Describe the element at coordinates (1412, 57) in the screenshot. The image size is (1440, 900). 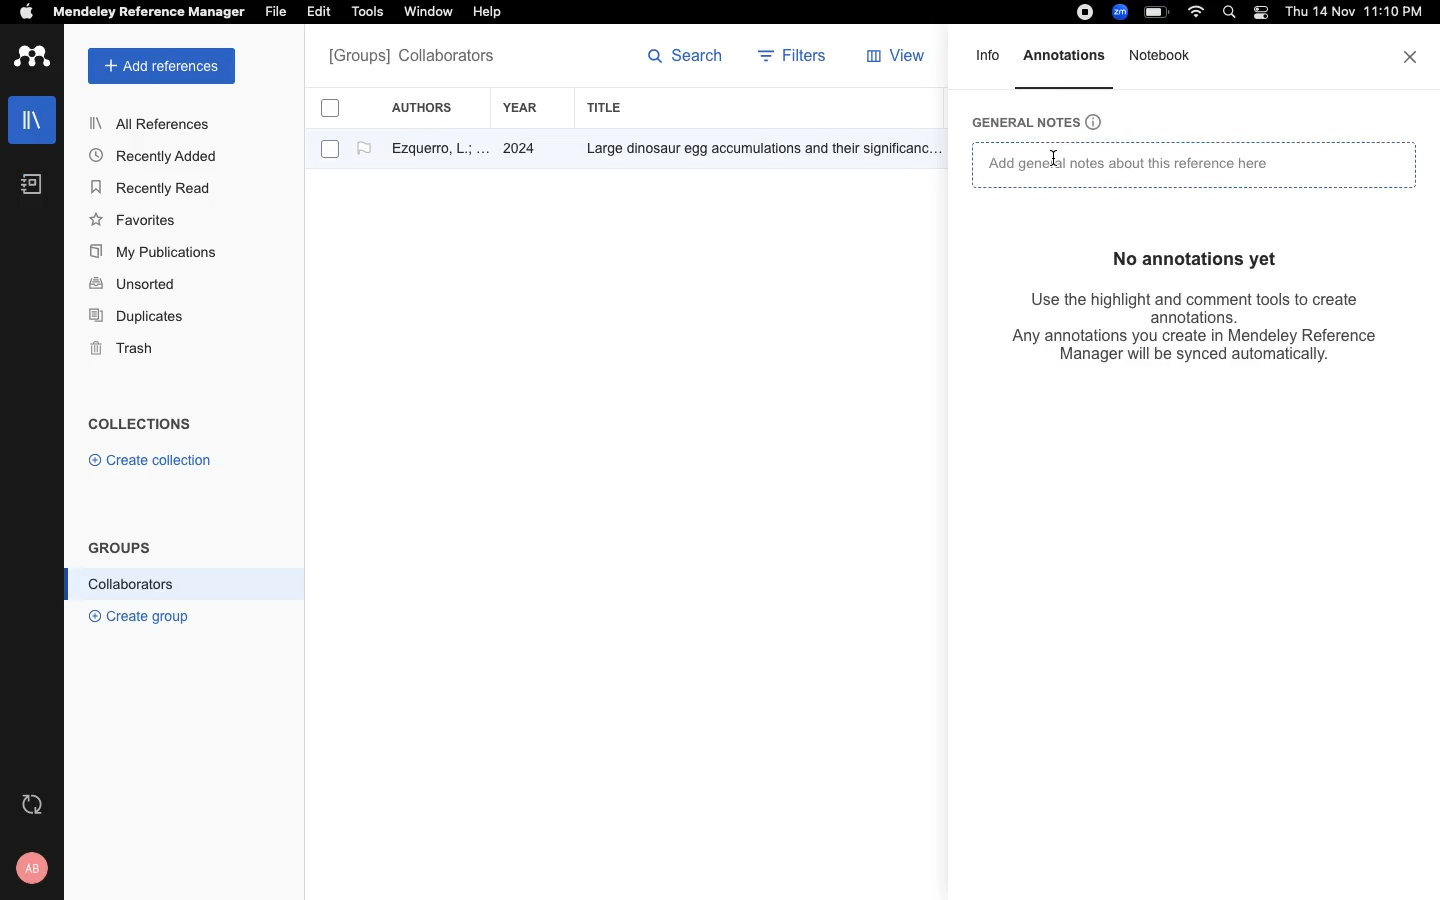
I see `close` at that location.